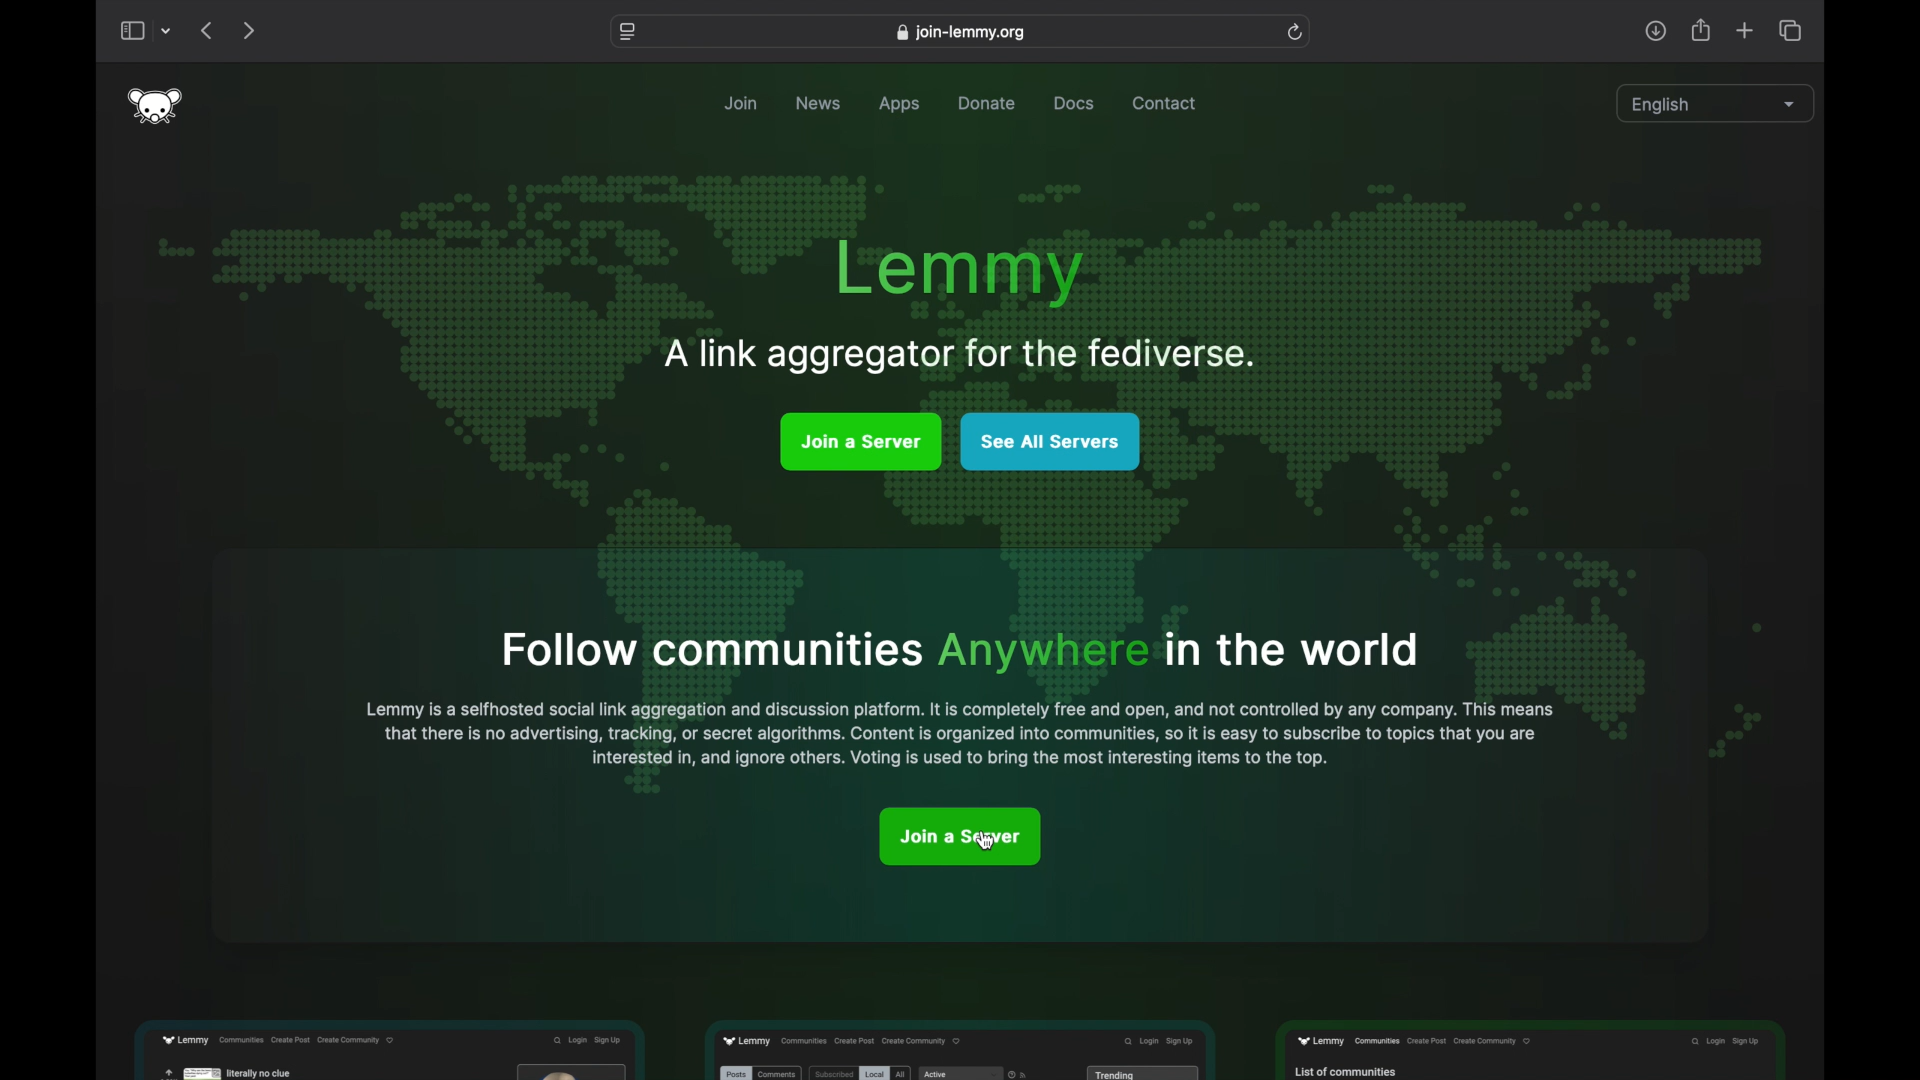 The image size is (1920, 1080). What do you see at coordinates (1530, 1045) in the screenshot?
I see `feature preview` at bounding box center [1530, 1045].